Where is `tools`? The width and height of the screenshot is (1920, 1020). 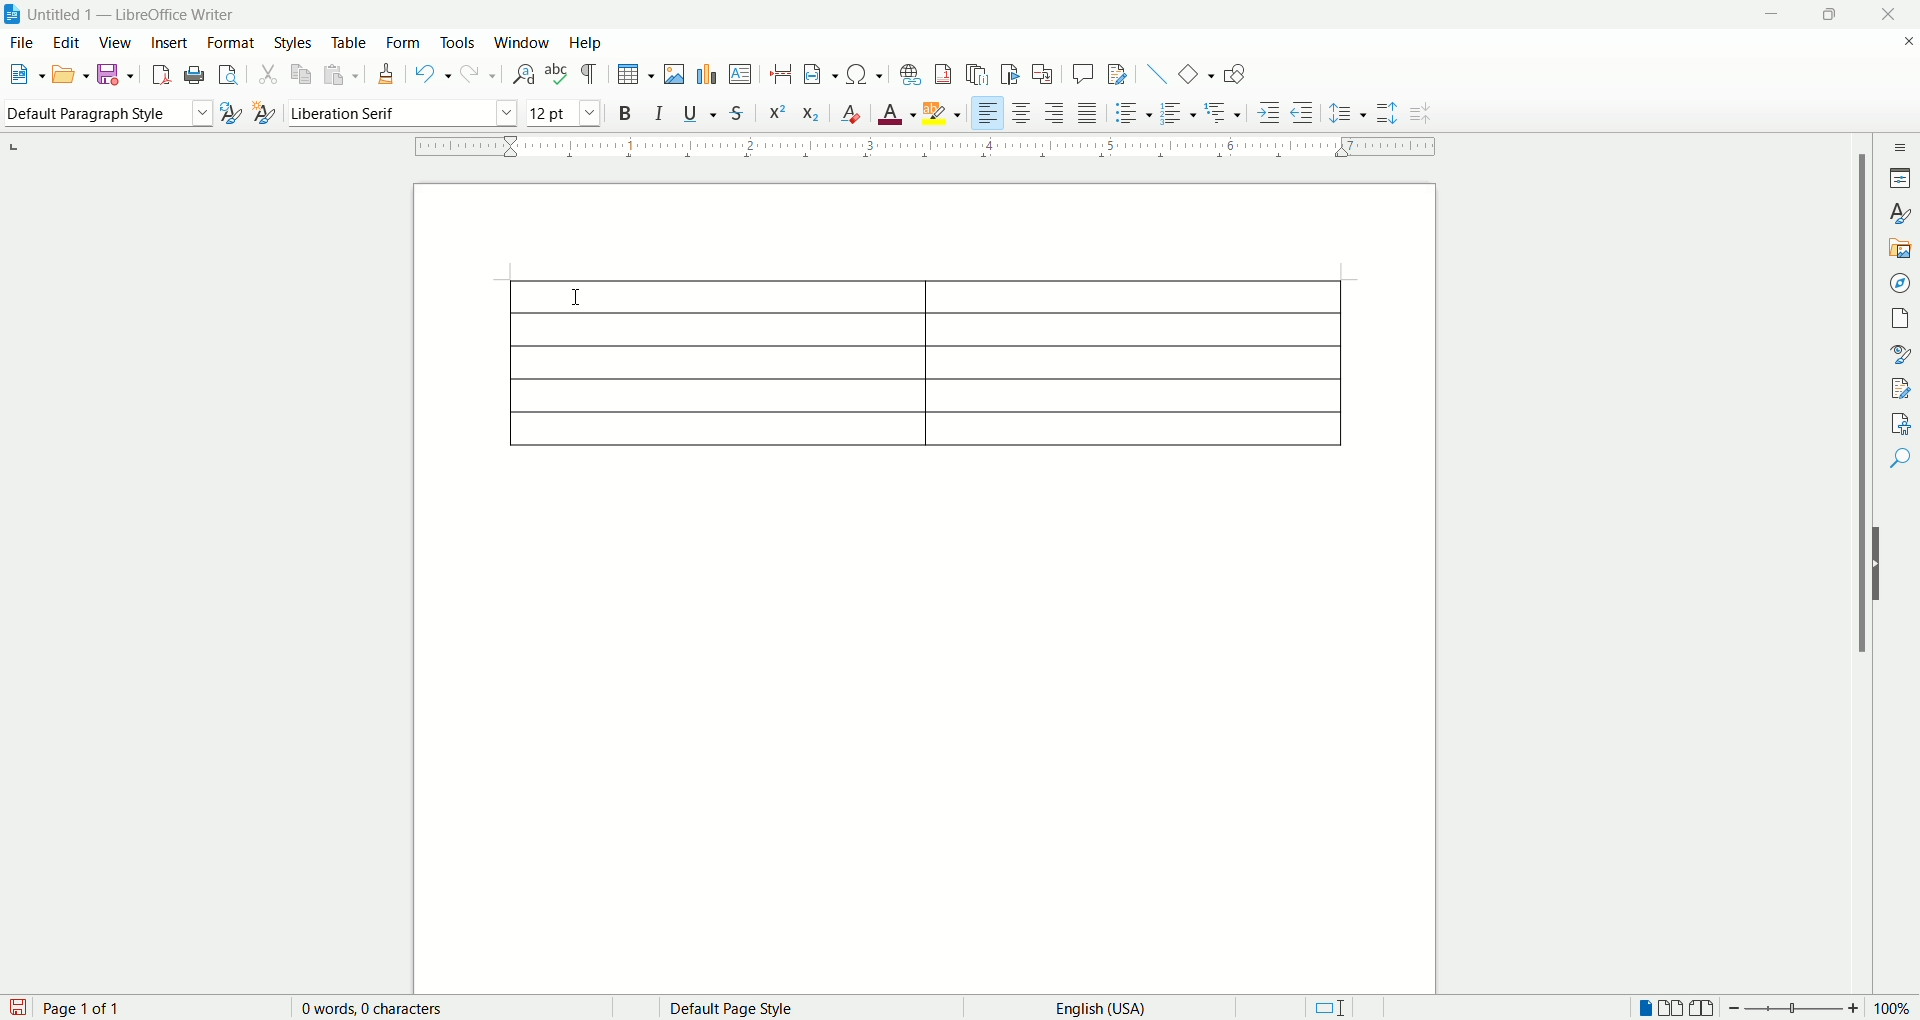 tools is located at coordinates (460, 42).